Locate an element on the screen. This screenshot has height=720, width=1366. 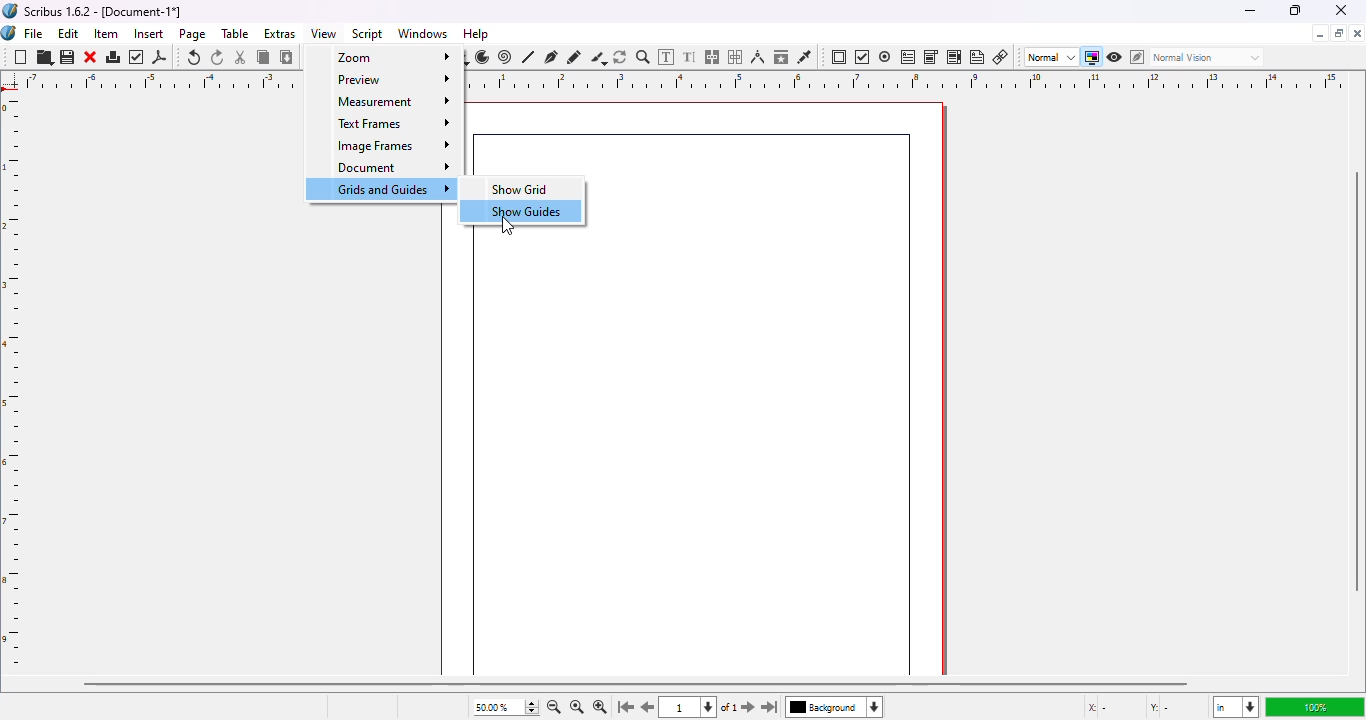
edit text with story editor is located at coordinates (690, 57).